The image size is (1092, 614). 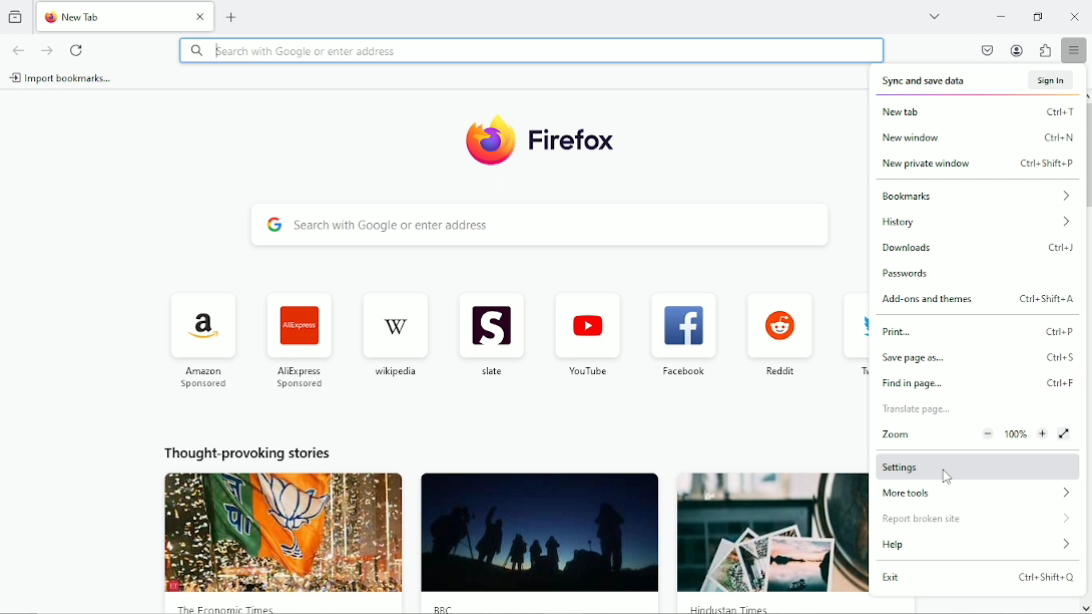 What do you see at coordinates (299, 339) in the screenshot?
I see `AliExpress` at bounding box center [299, 339].